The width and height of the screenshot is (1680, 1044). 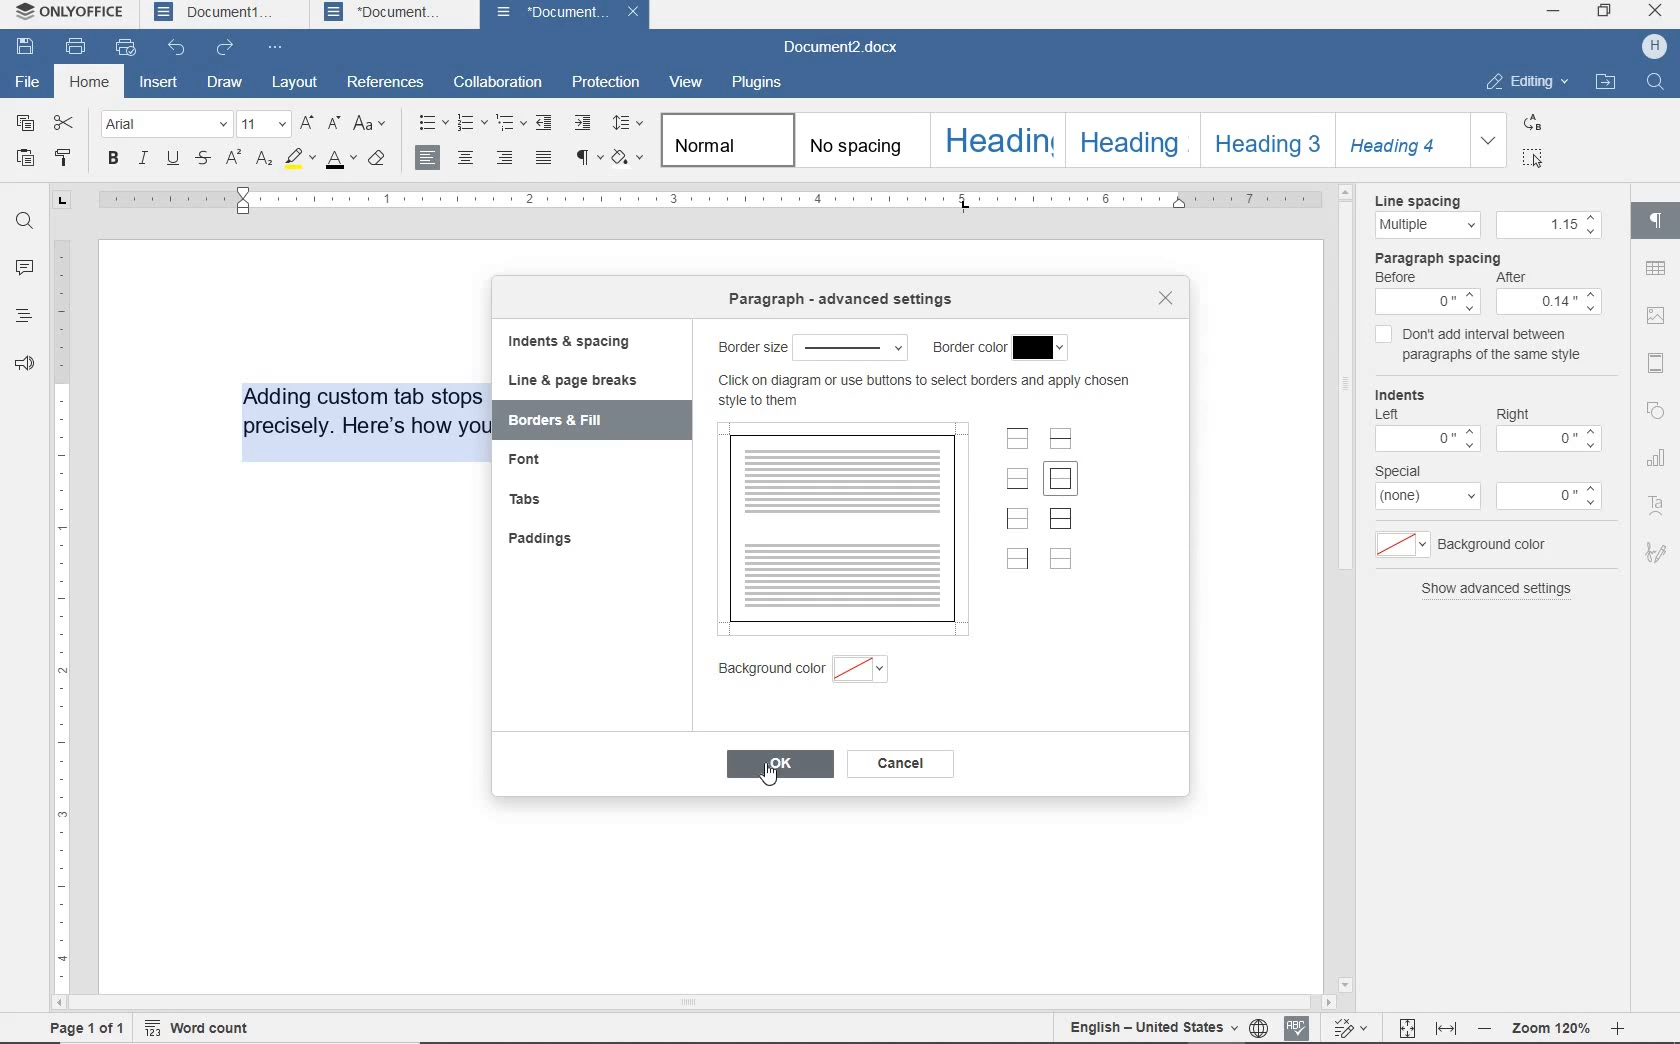 I want to click on save, so click(x=25, y=49).